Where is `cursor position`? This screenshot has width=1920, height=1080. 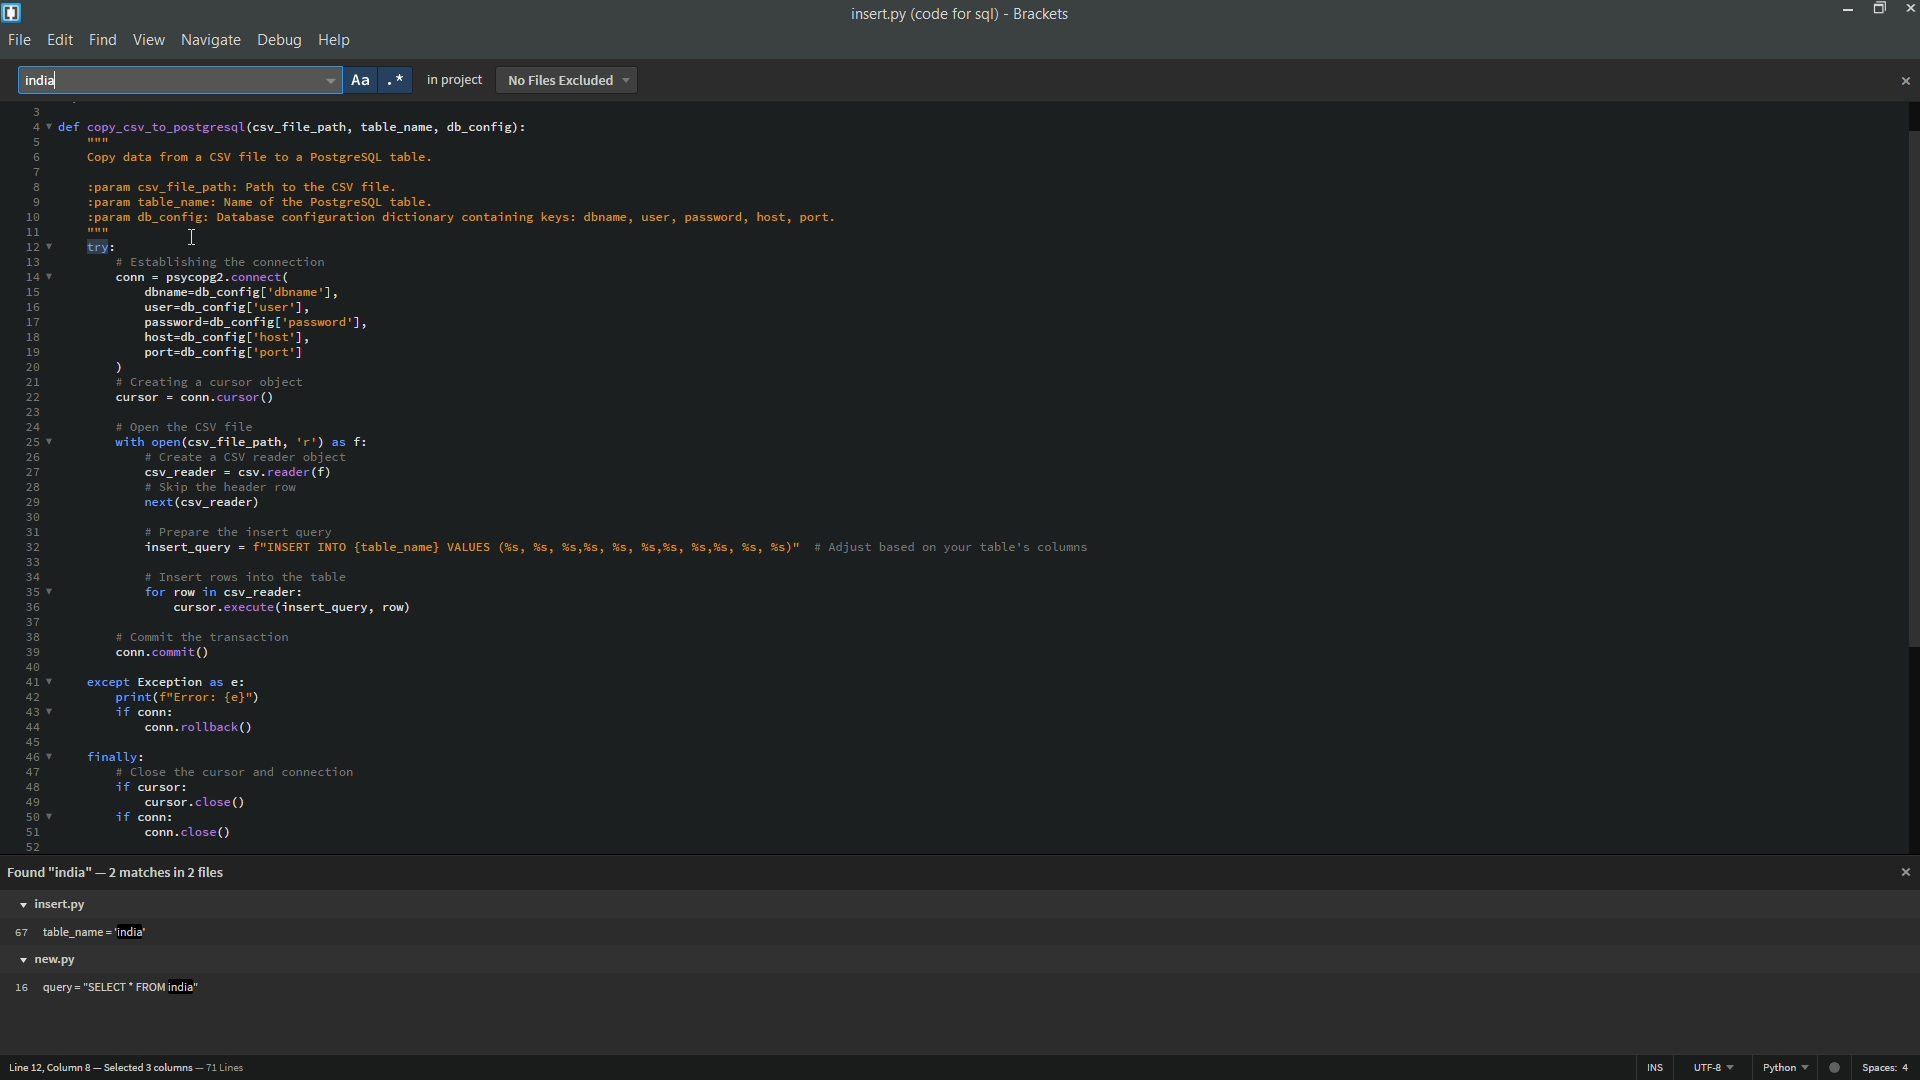 cursor position is located at coordinates (131, 1069).